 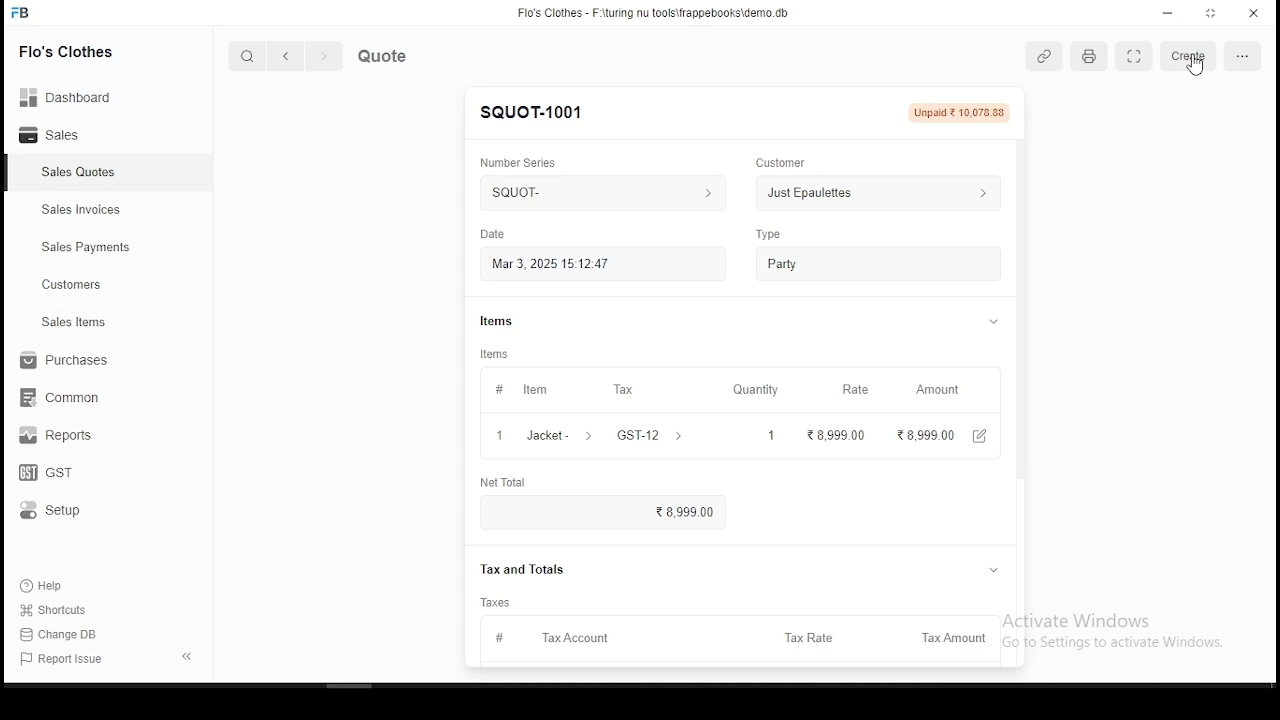 I want to click on scan, so click(x=1135, y=58).